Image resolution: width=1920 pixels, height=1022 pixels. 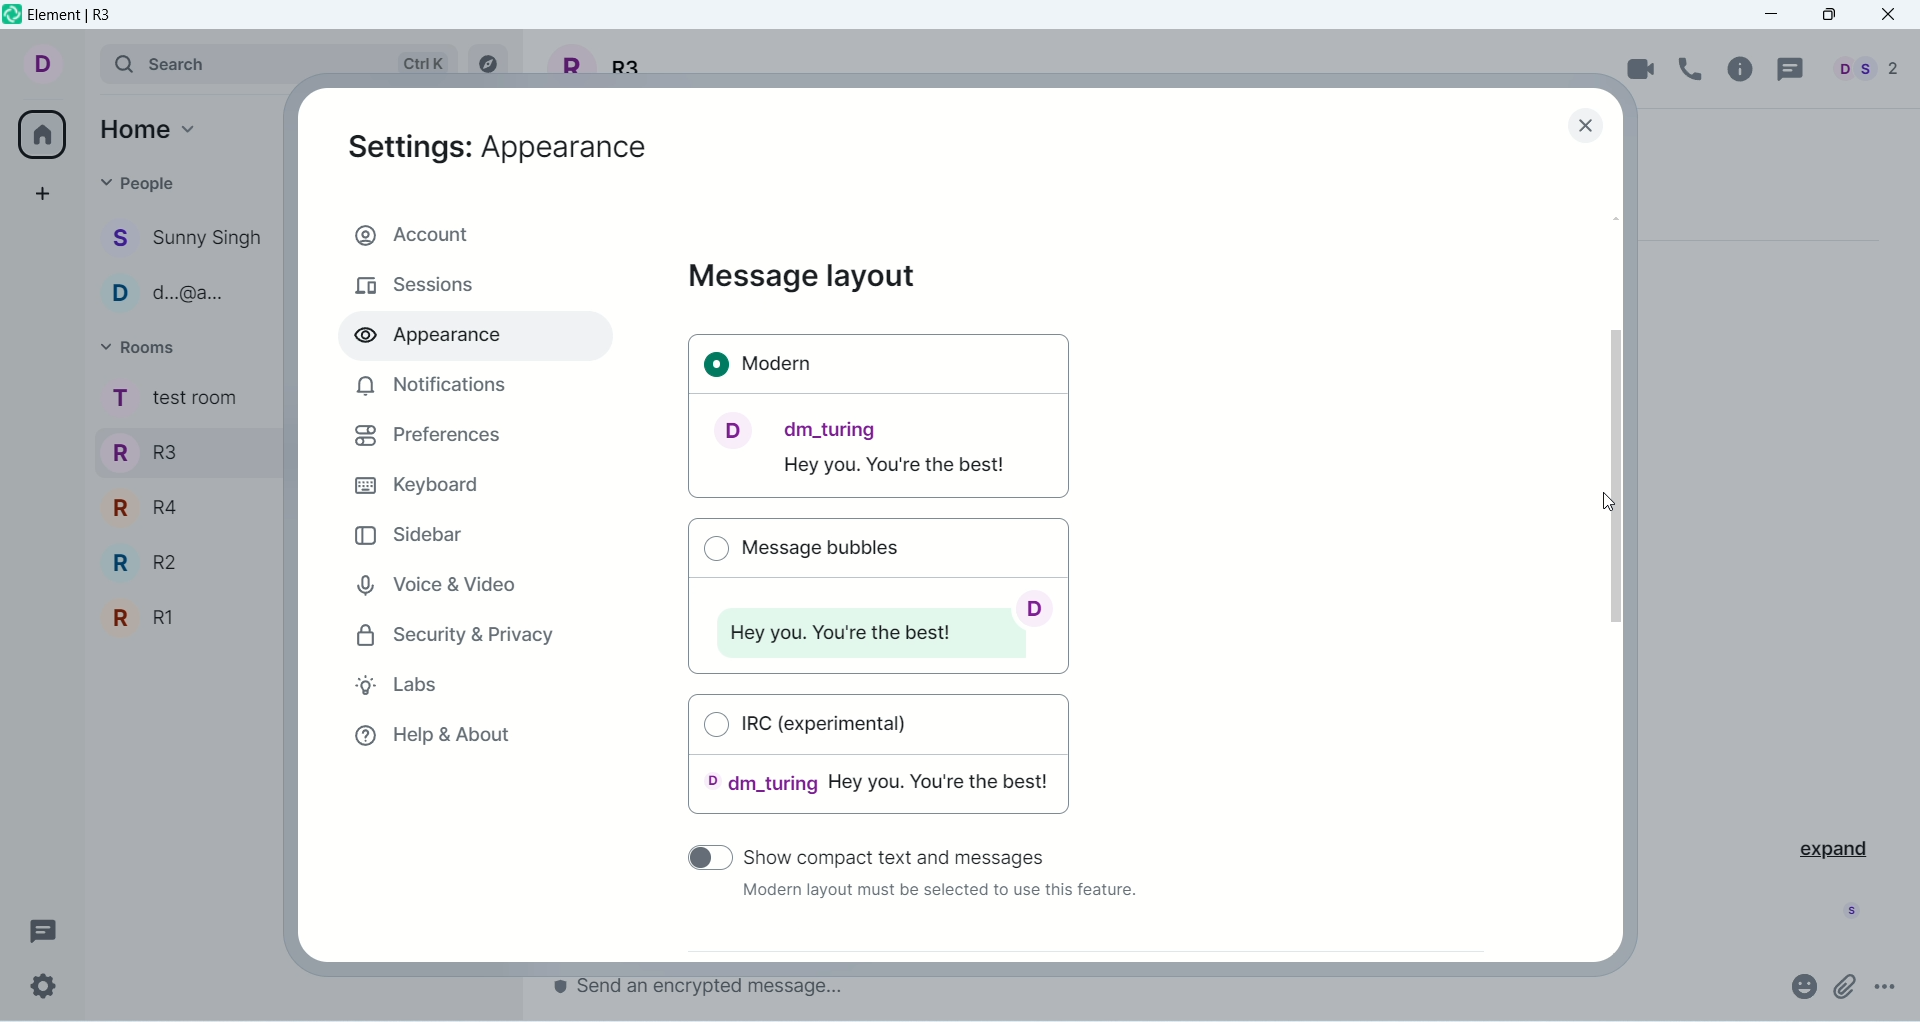 I want to click on expand, so click(x=1831, y=847).